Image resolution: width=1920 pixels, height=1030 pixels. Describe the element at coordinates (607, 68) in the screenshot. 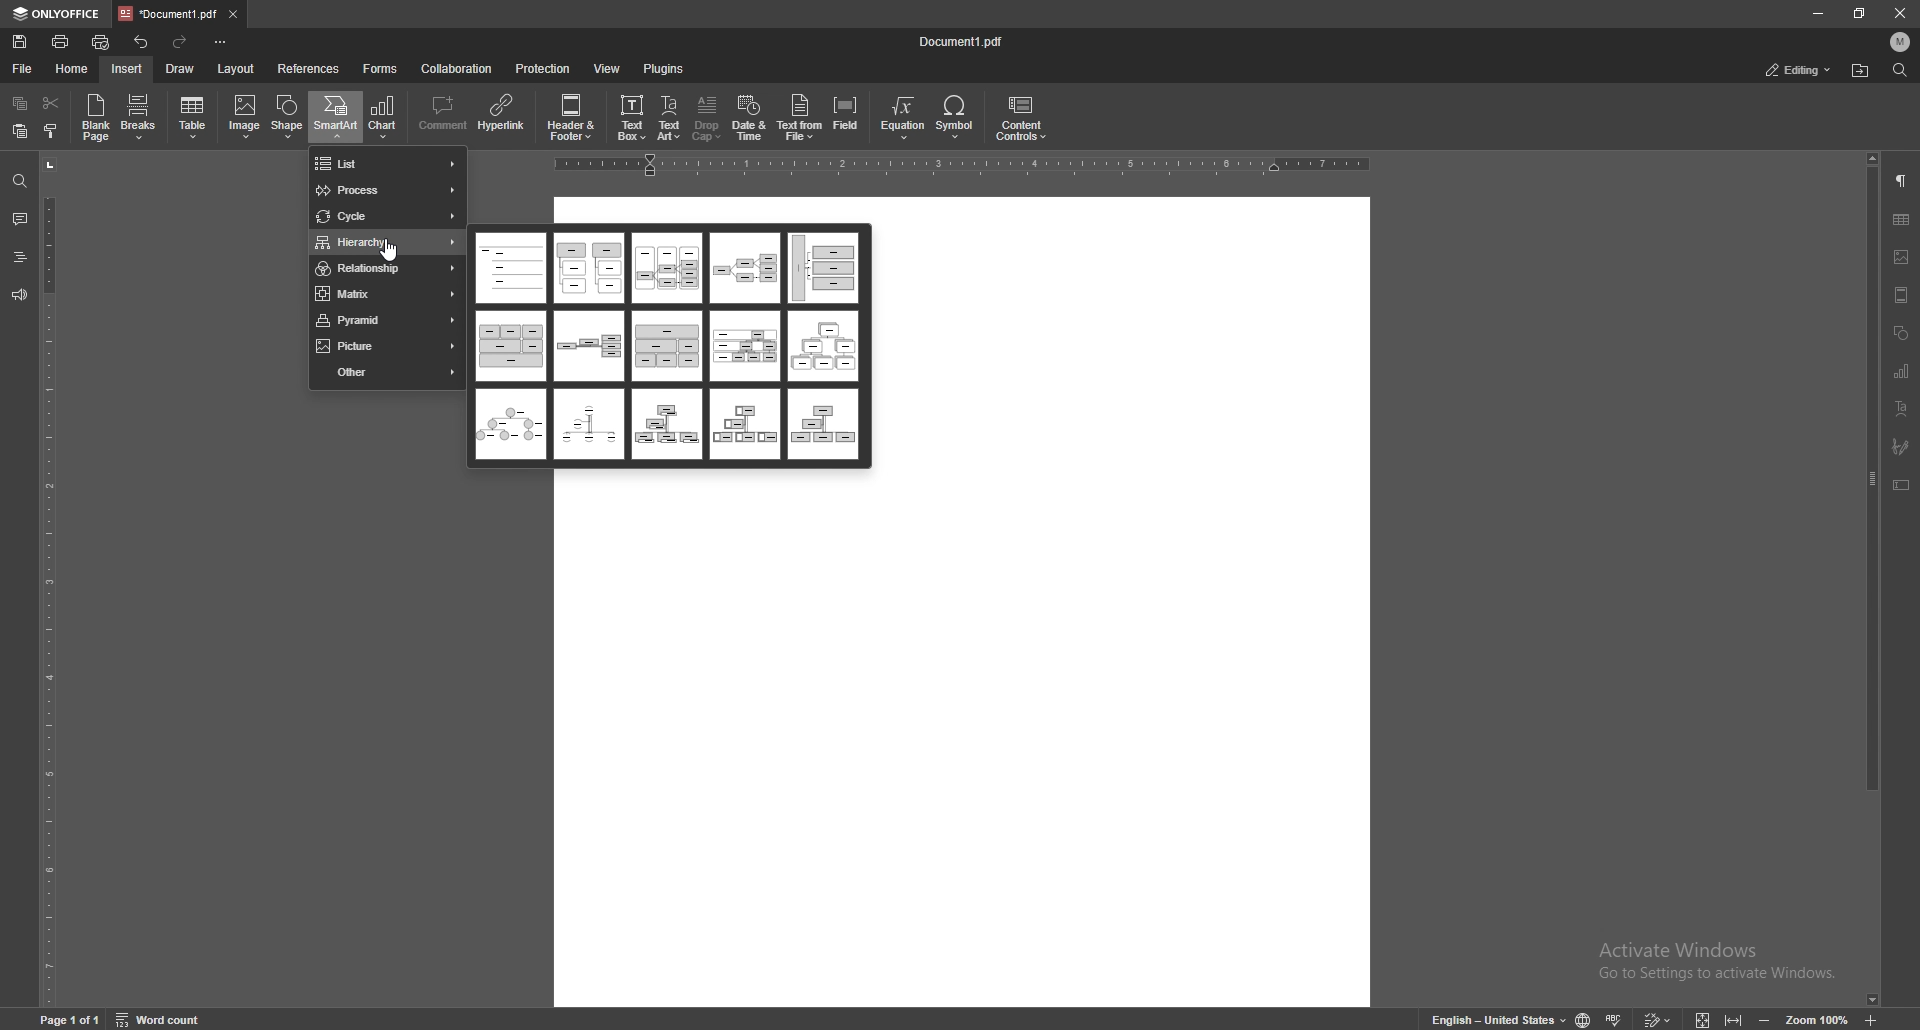

I see `view` at that location.